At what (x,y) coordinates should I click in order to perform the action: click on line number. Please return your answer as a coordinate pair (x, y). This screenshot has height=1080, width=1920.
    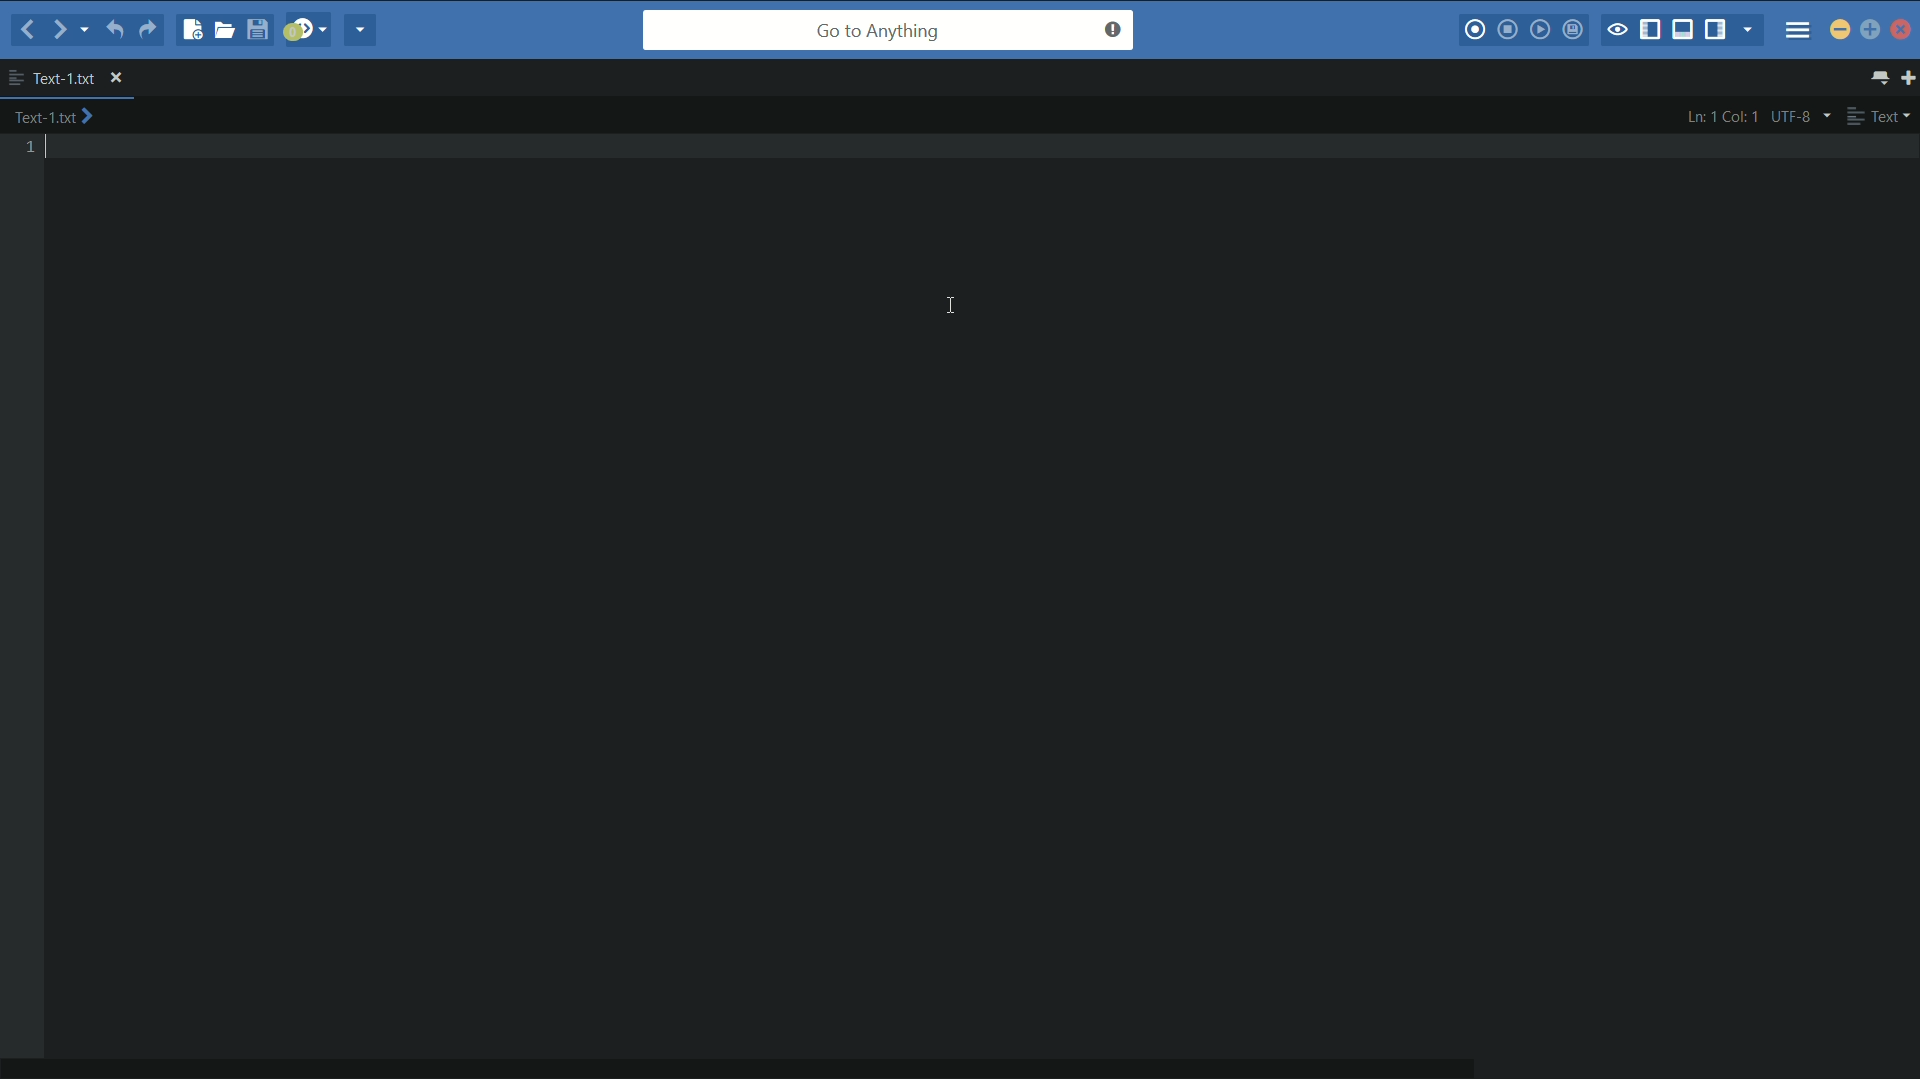
    Looking at the image, I should click on (37, 148).